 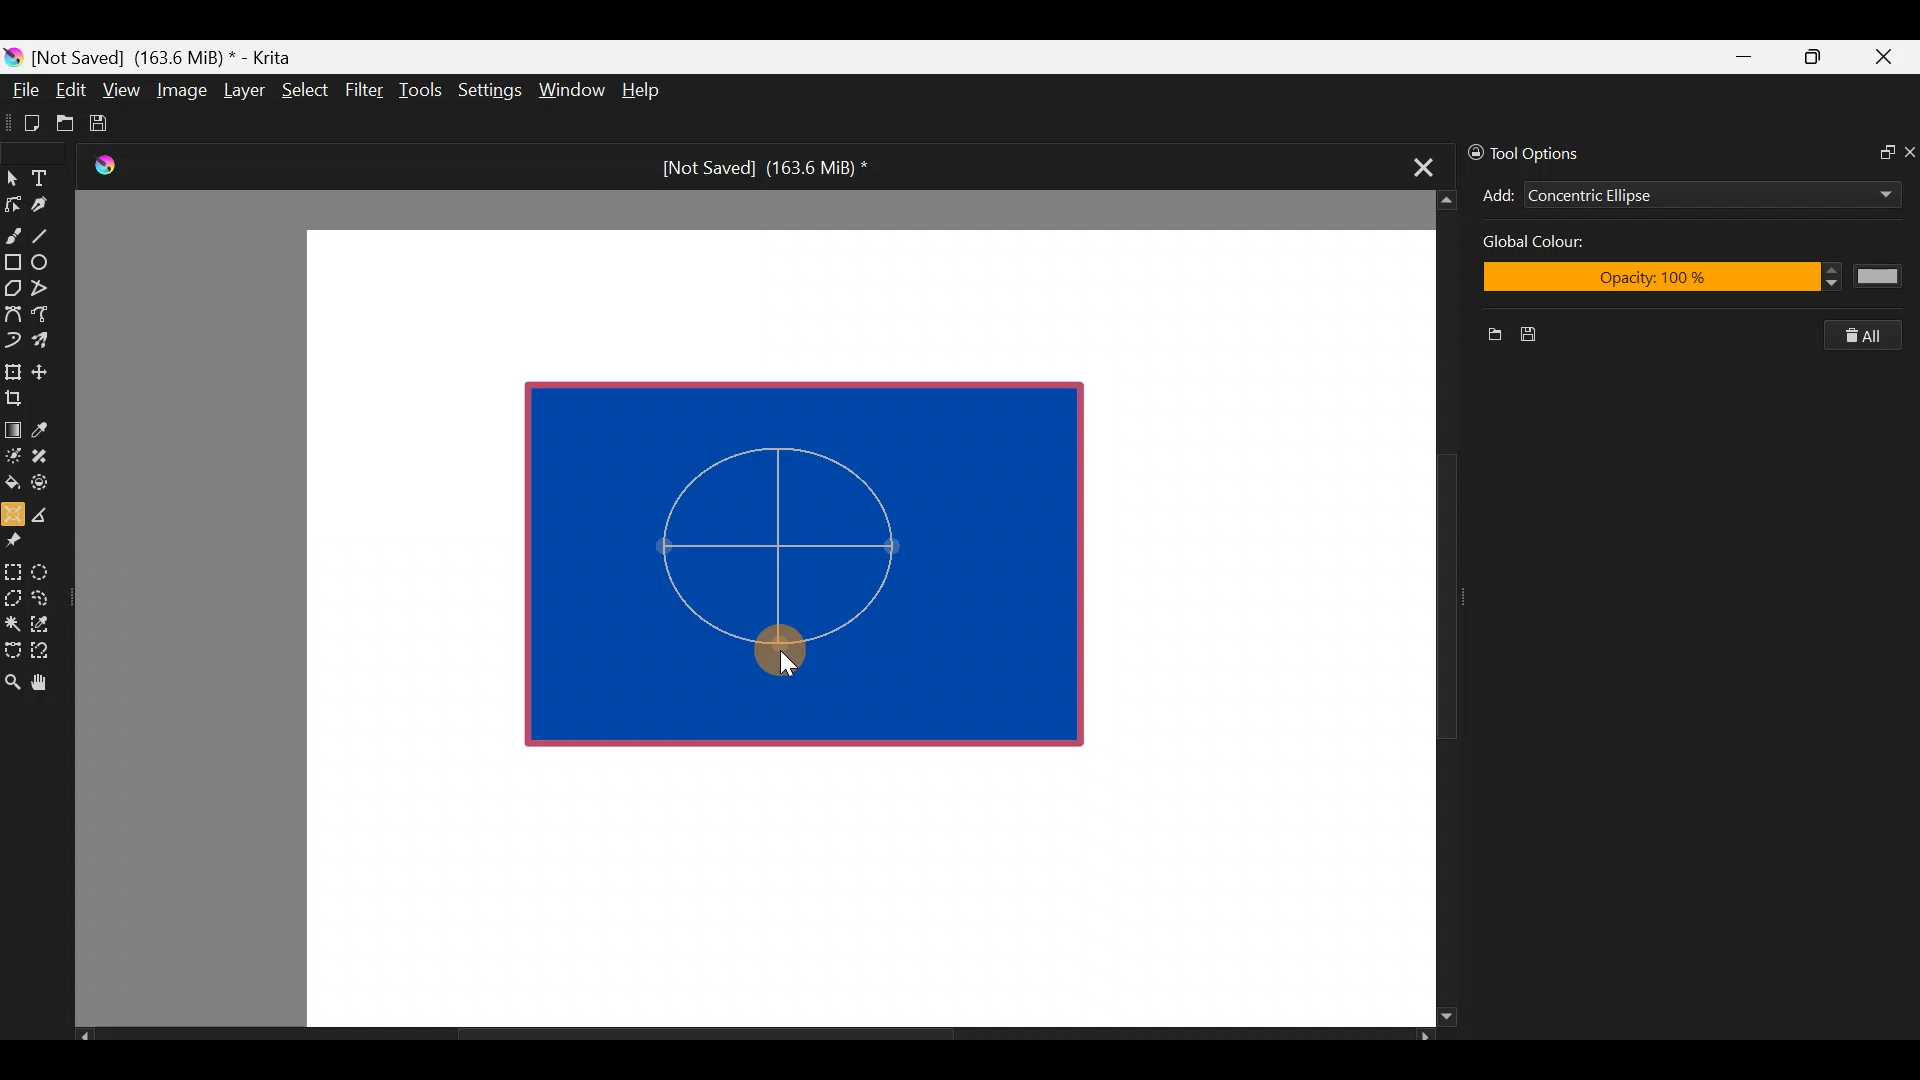 What do you see at coordinates (13, 453) in the screenshot?
I see `Colourise mask tool` at bounding box center [13, 453].